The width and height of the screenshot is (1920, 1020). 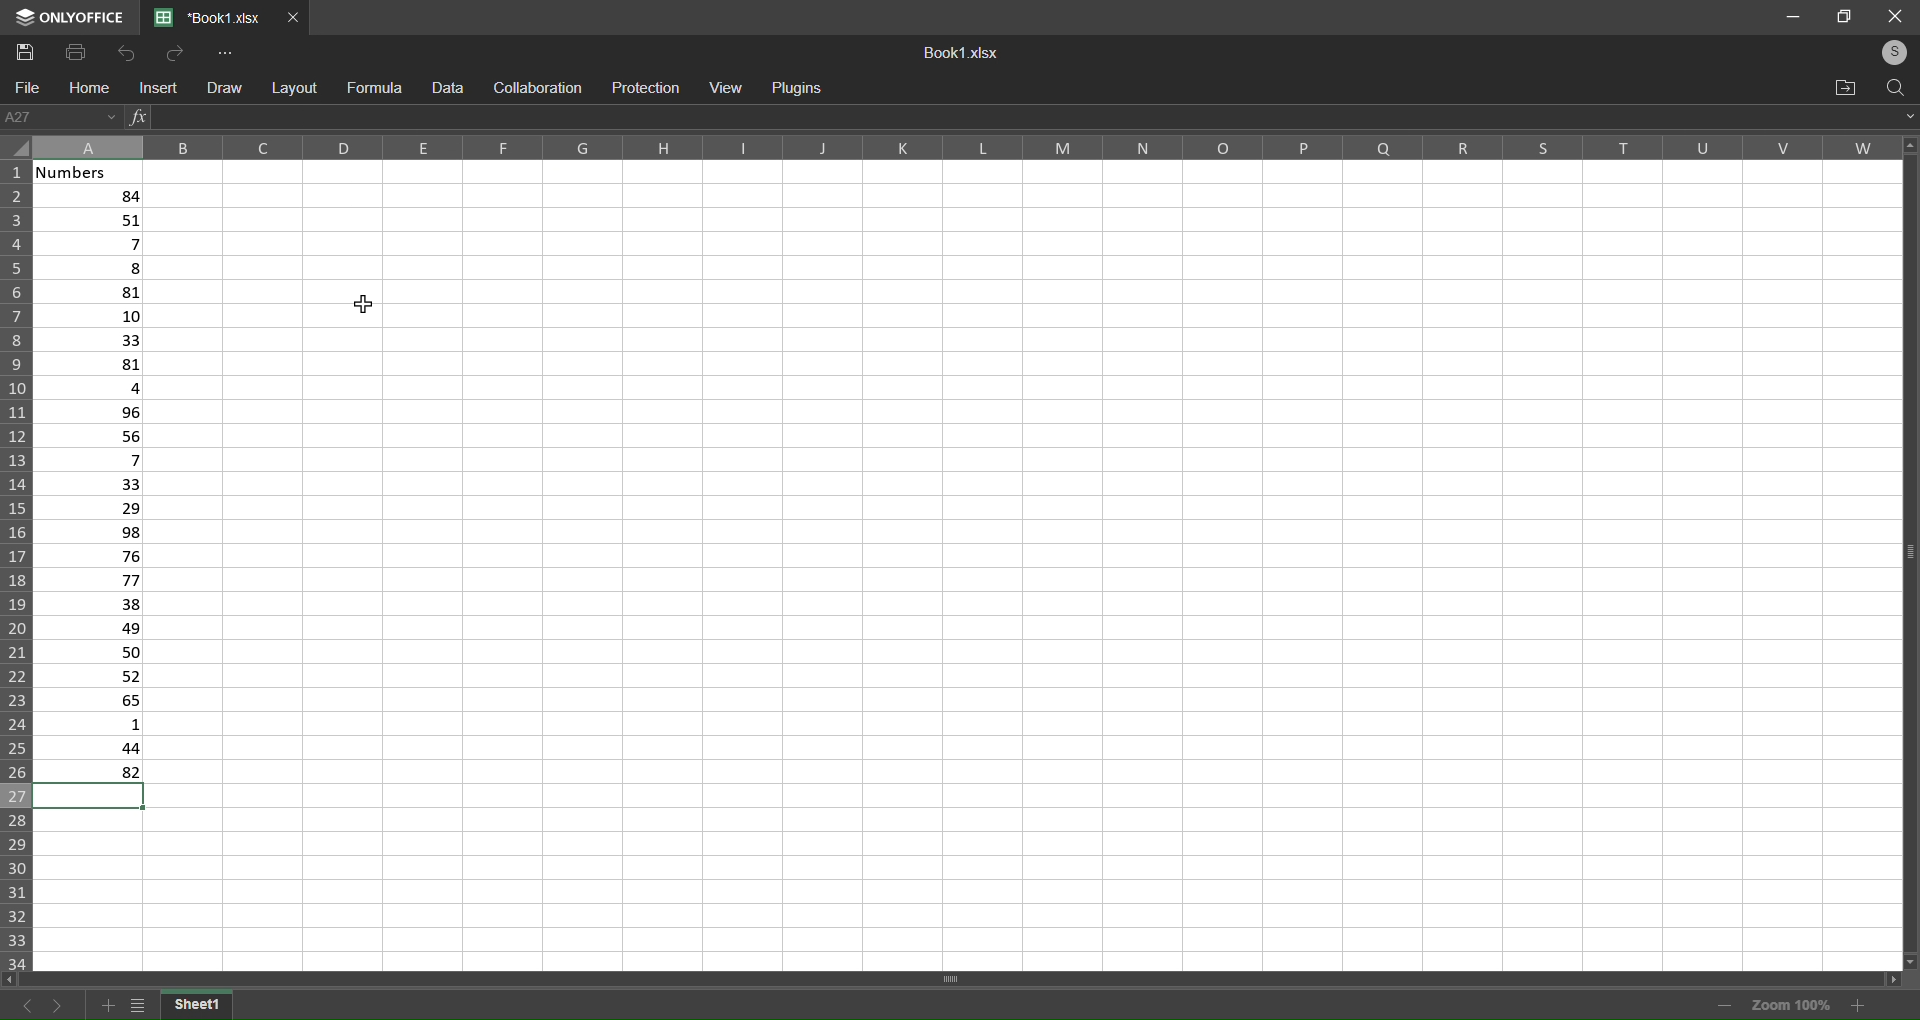 I want to click on selected celll, so click(x=88, y=799).